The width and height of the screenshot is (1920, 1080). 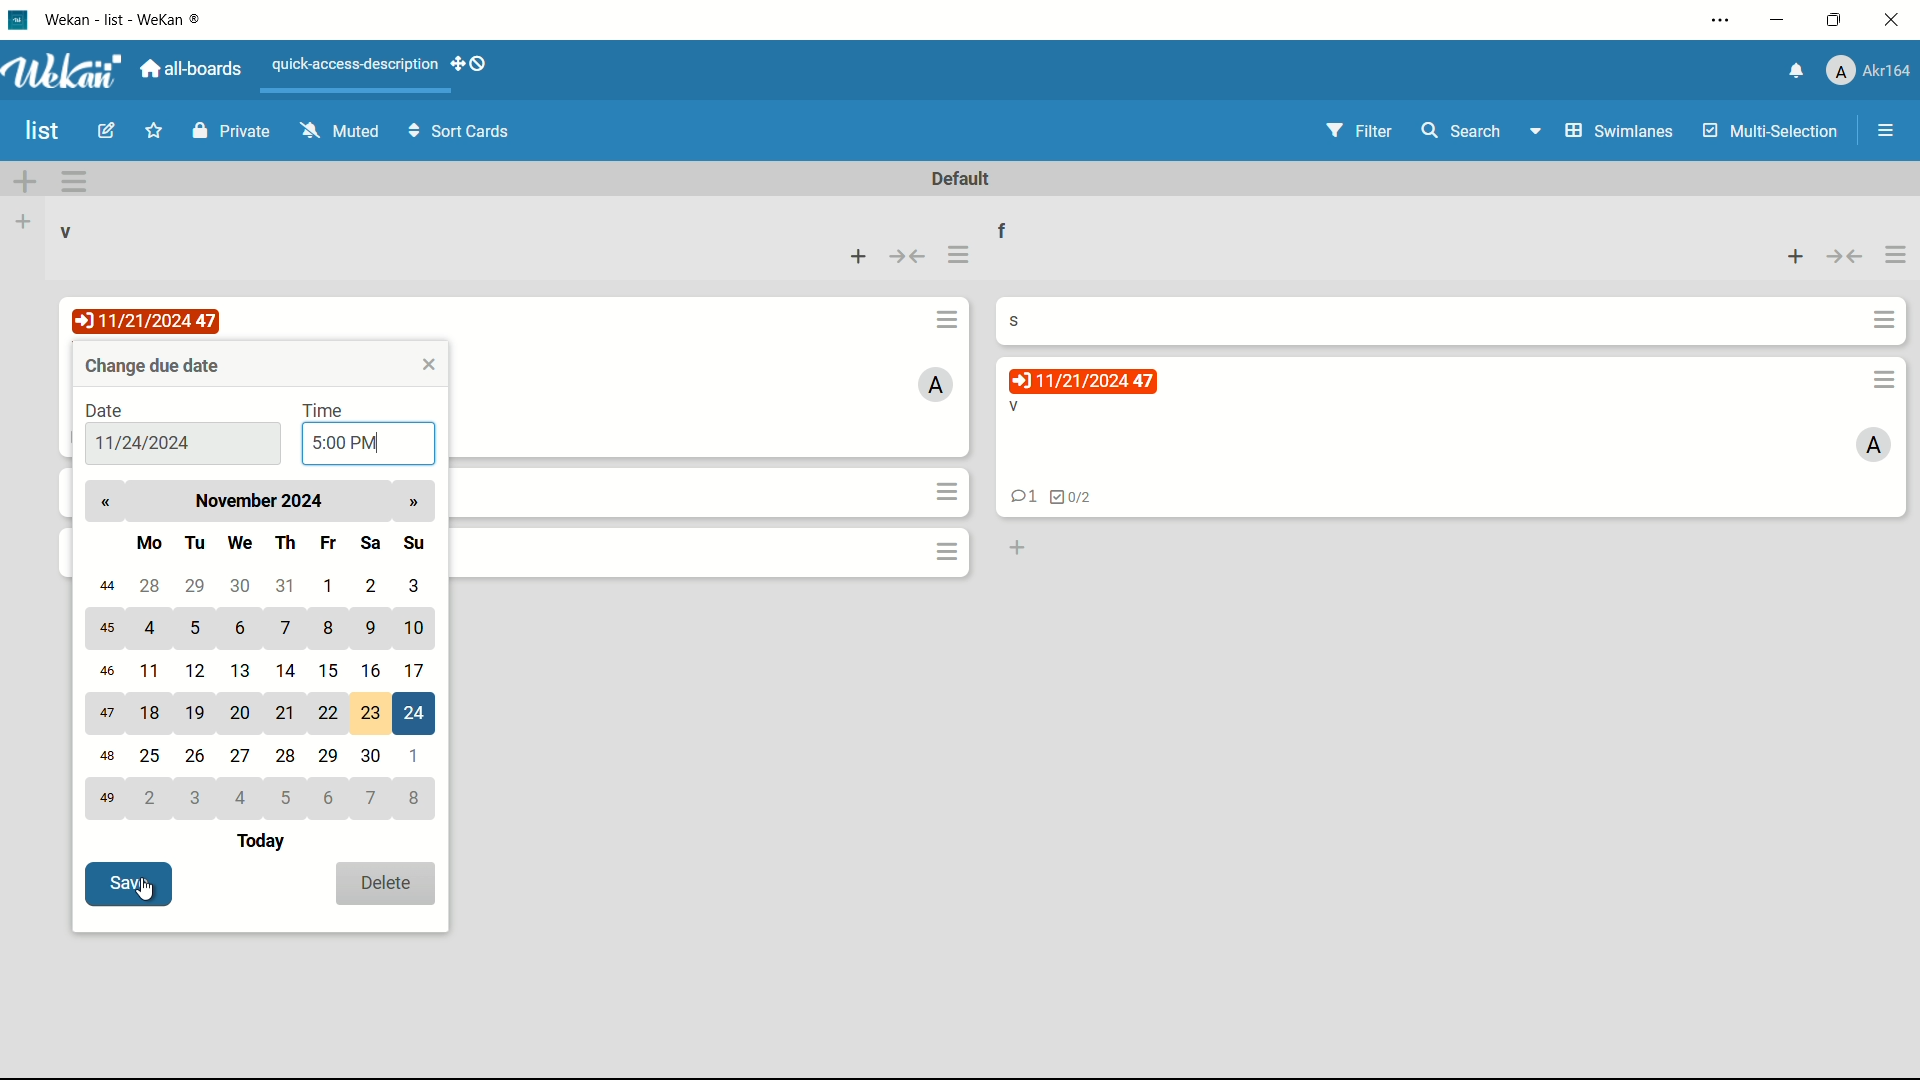 What do you see at coordinates (244, 798) in the screenshot?
I see `4` at bounding box center [244, 798].